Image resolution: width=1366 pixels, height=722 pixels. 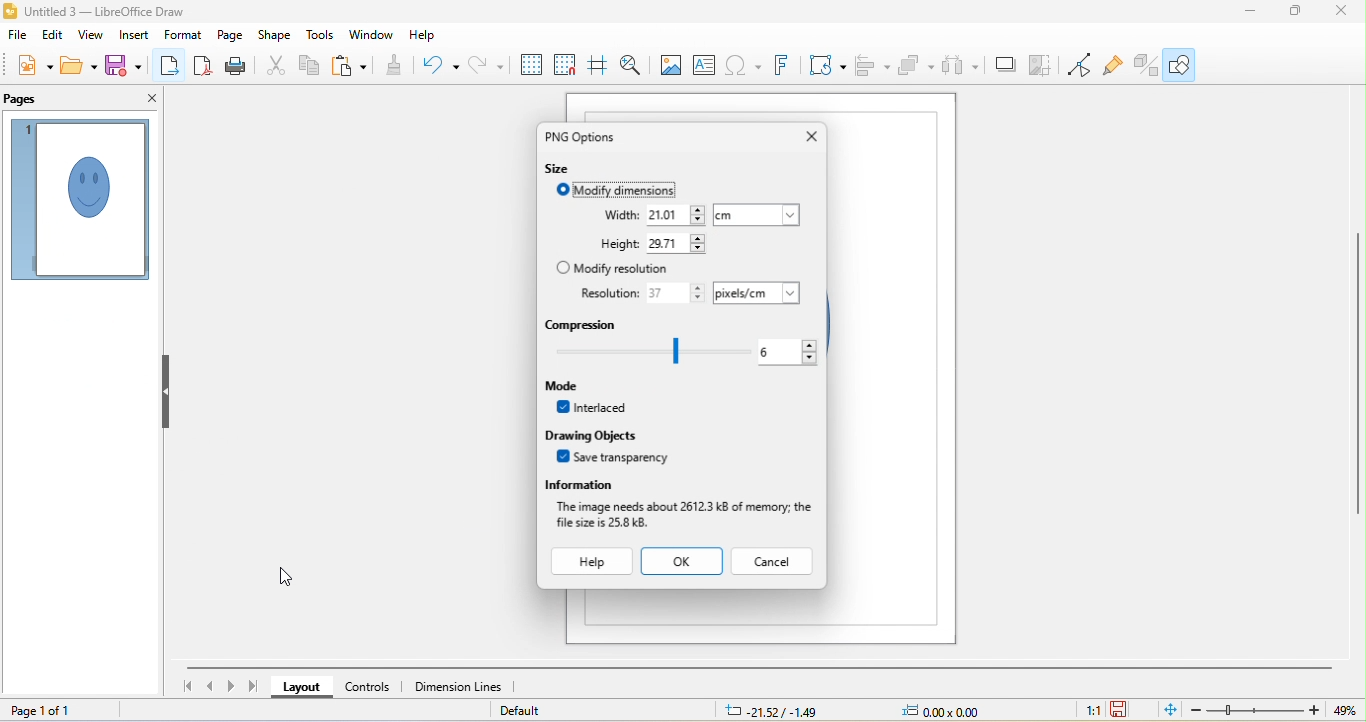 What do you see at coordinates (1144, 67) in the screenshot?
I see `toggle extrusion` at bounding box center [1144, 67].